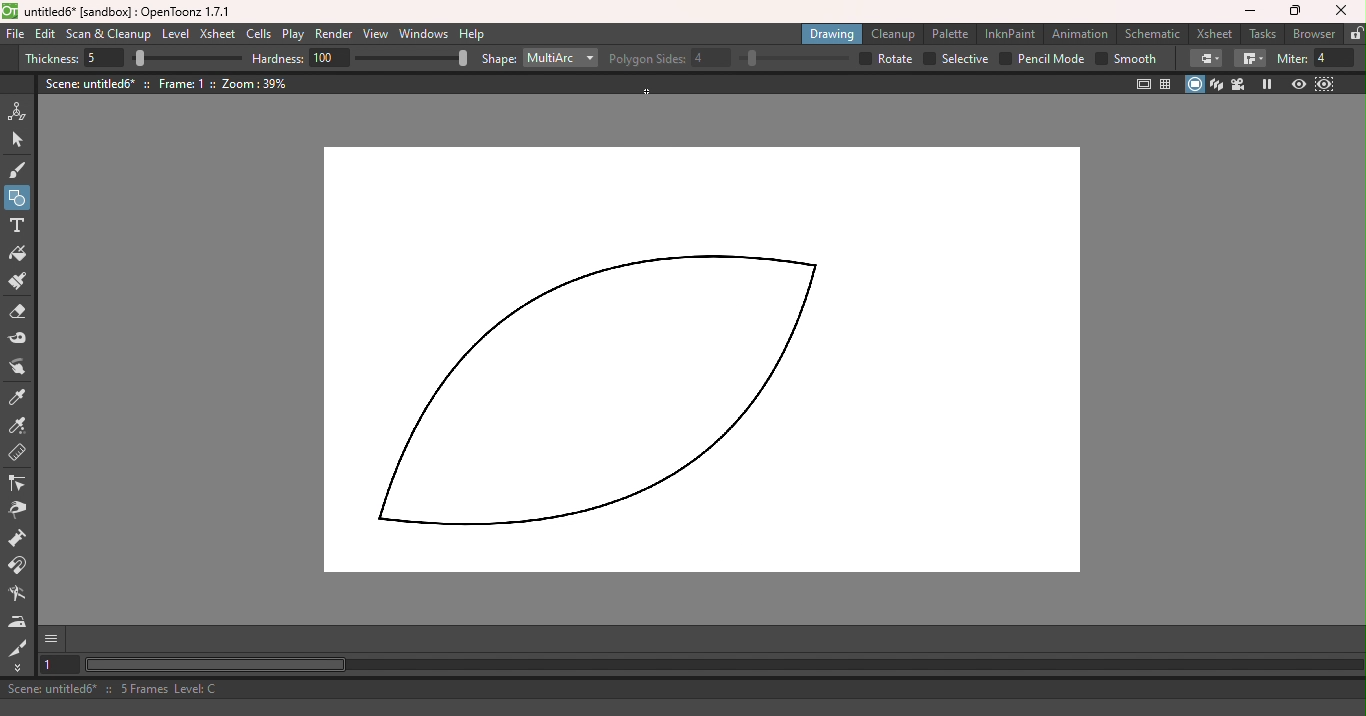 The height and width of the screenshot is (716, 1366). Describe the element at coordinates (1269, 84) in the screenshot. I see `Freeze` at that location.